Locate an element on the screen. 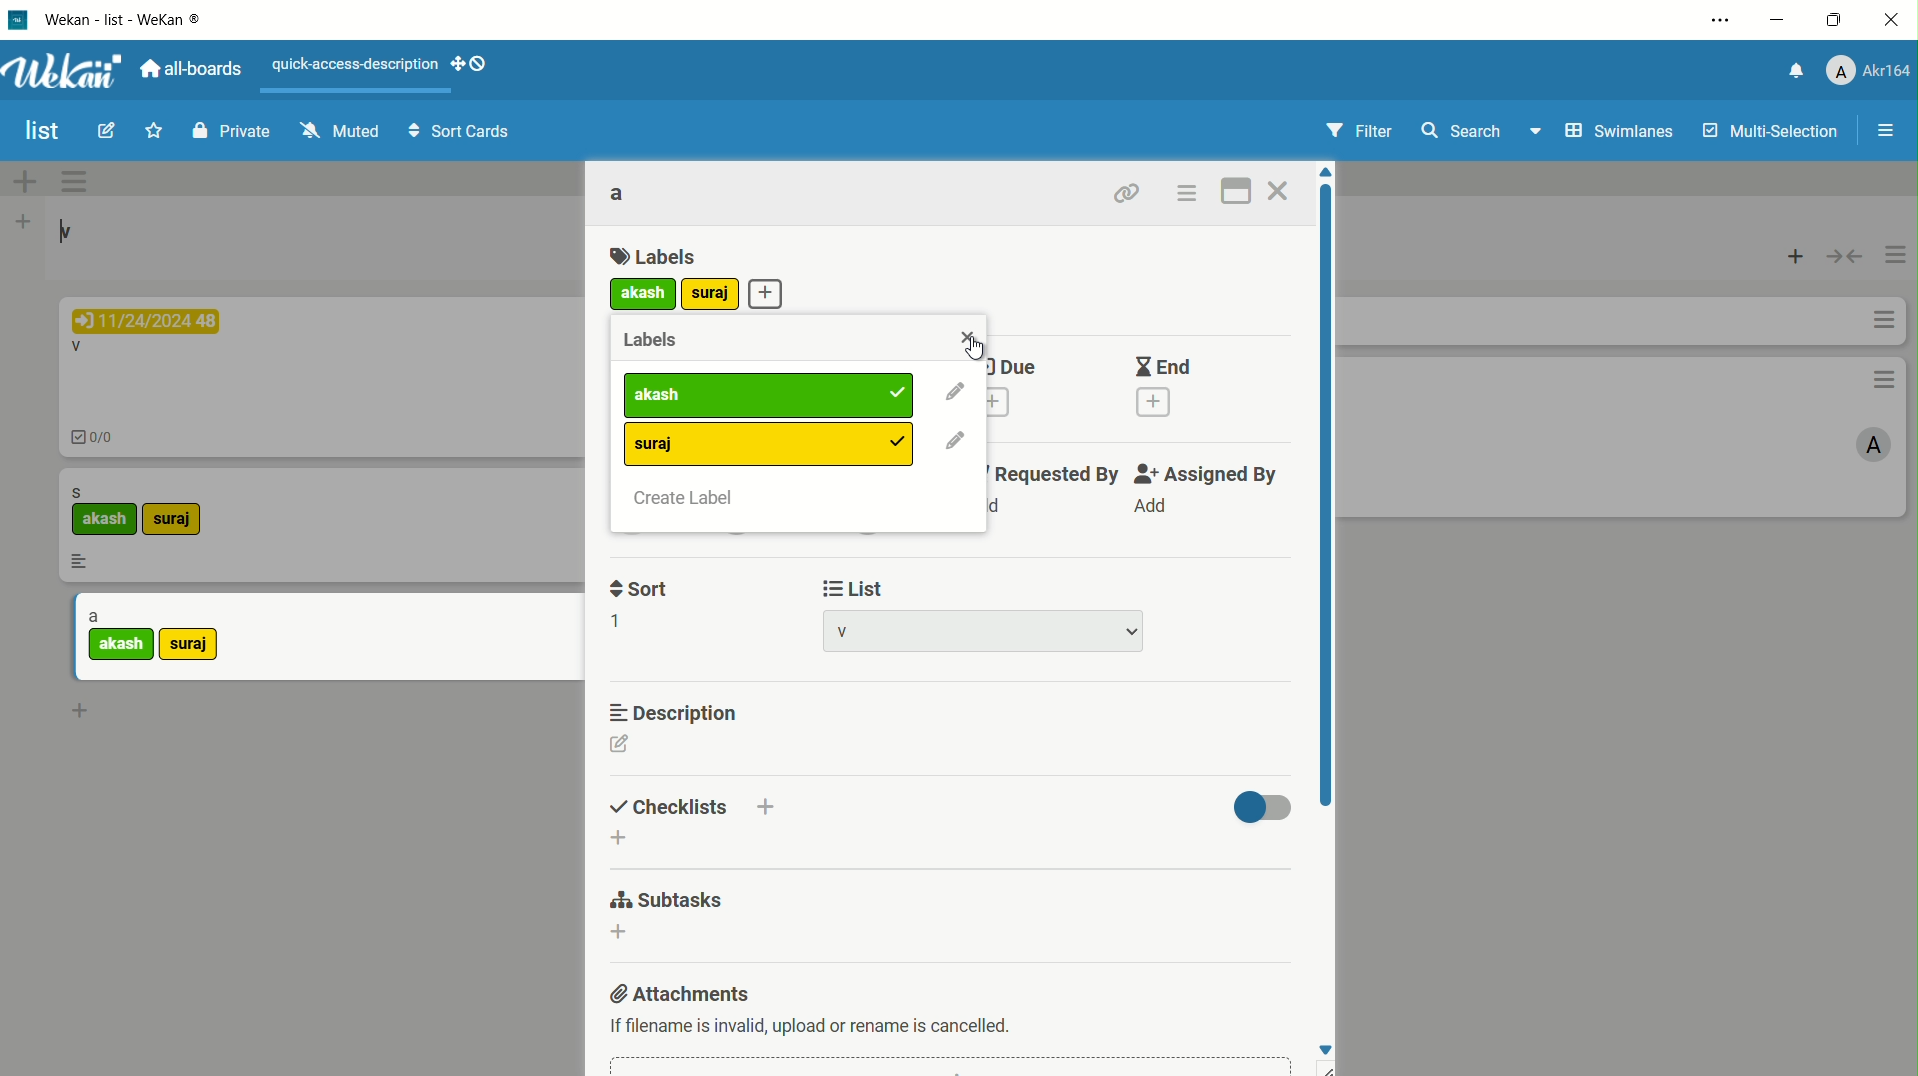  add end date is located at coordinates (1156, 401).